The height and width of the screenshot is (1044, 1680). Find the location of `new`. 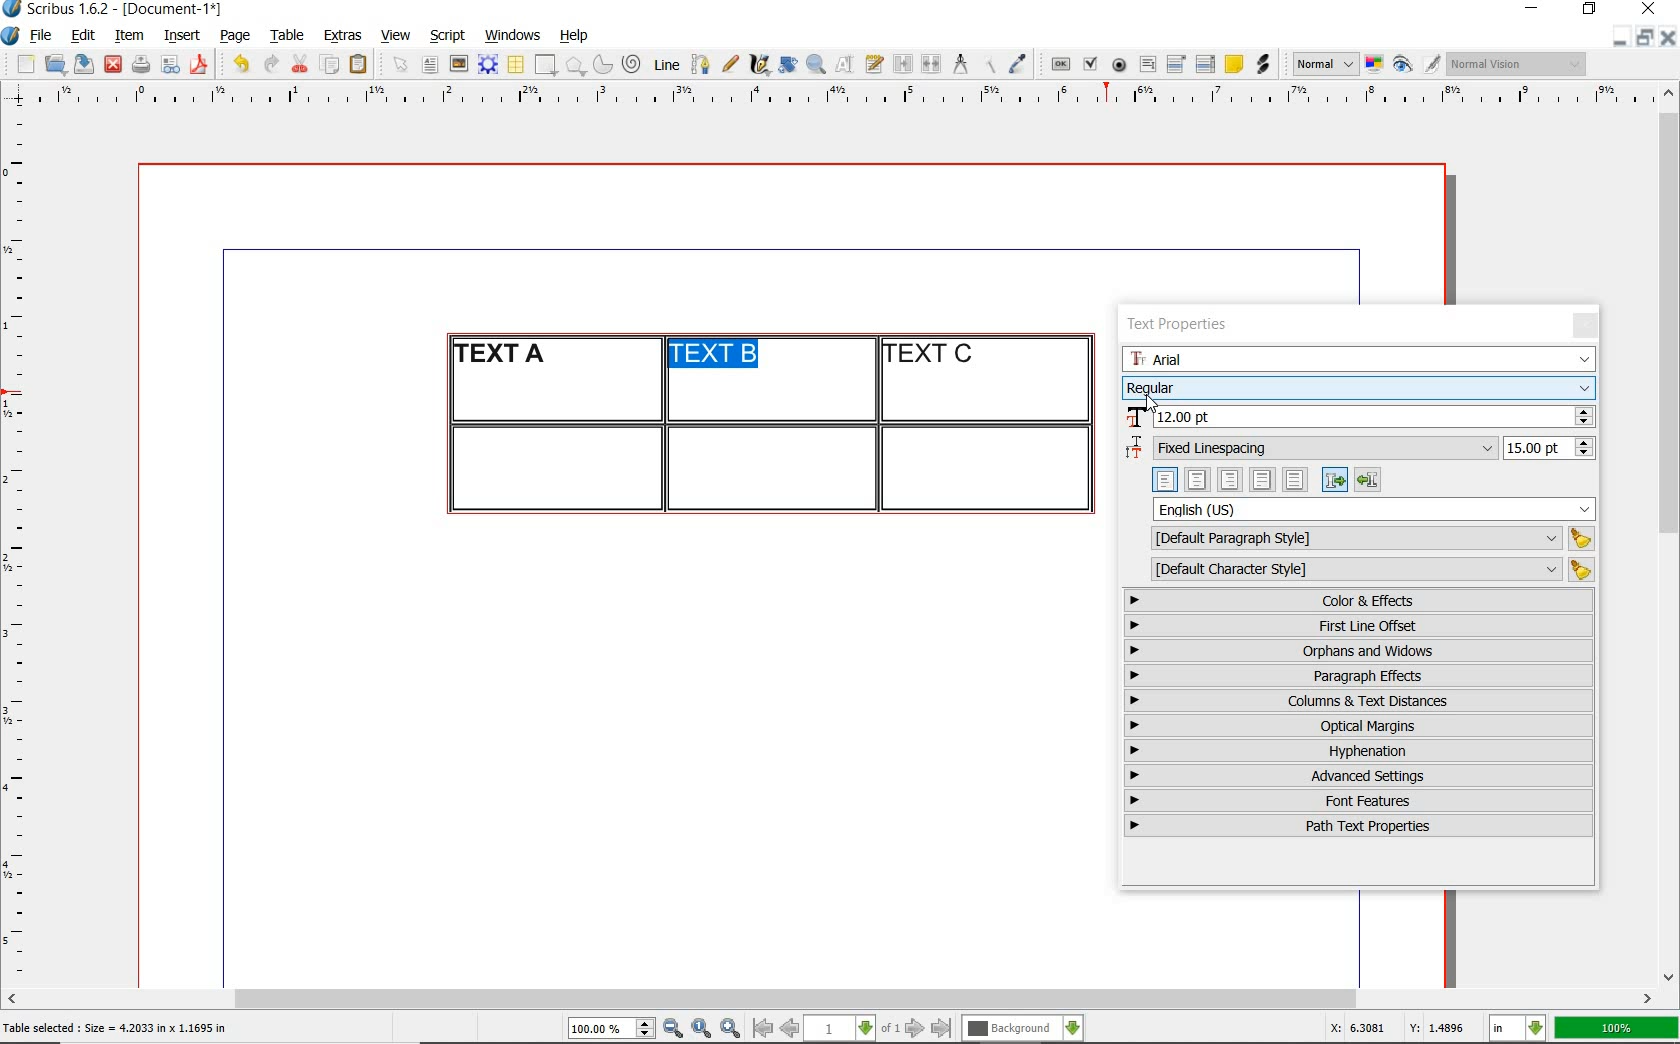

new is located at coordinates (23, 64).